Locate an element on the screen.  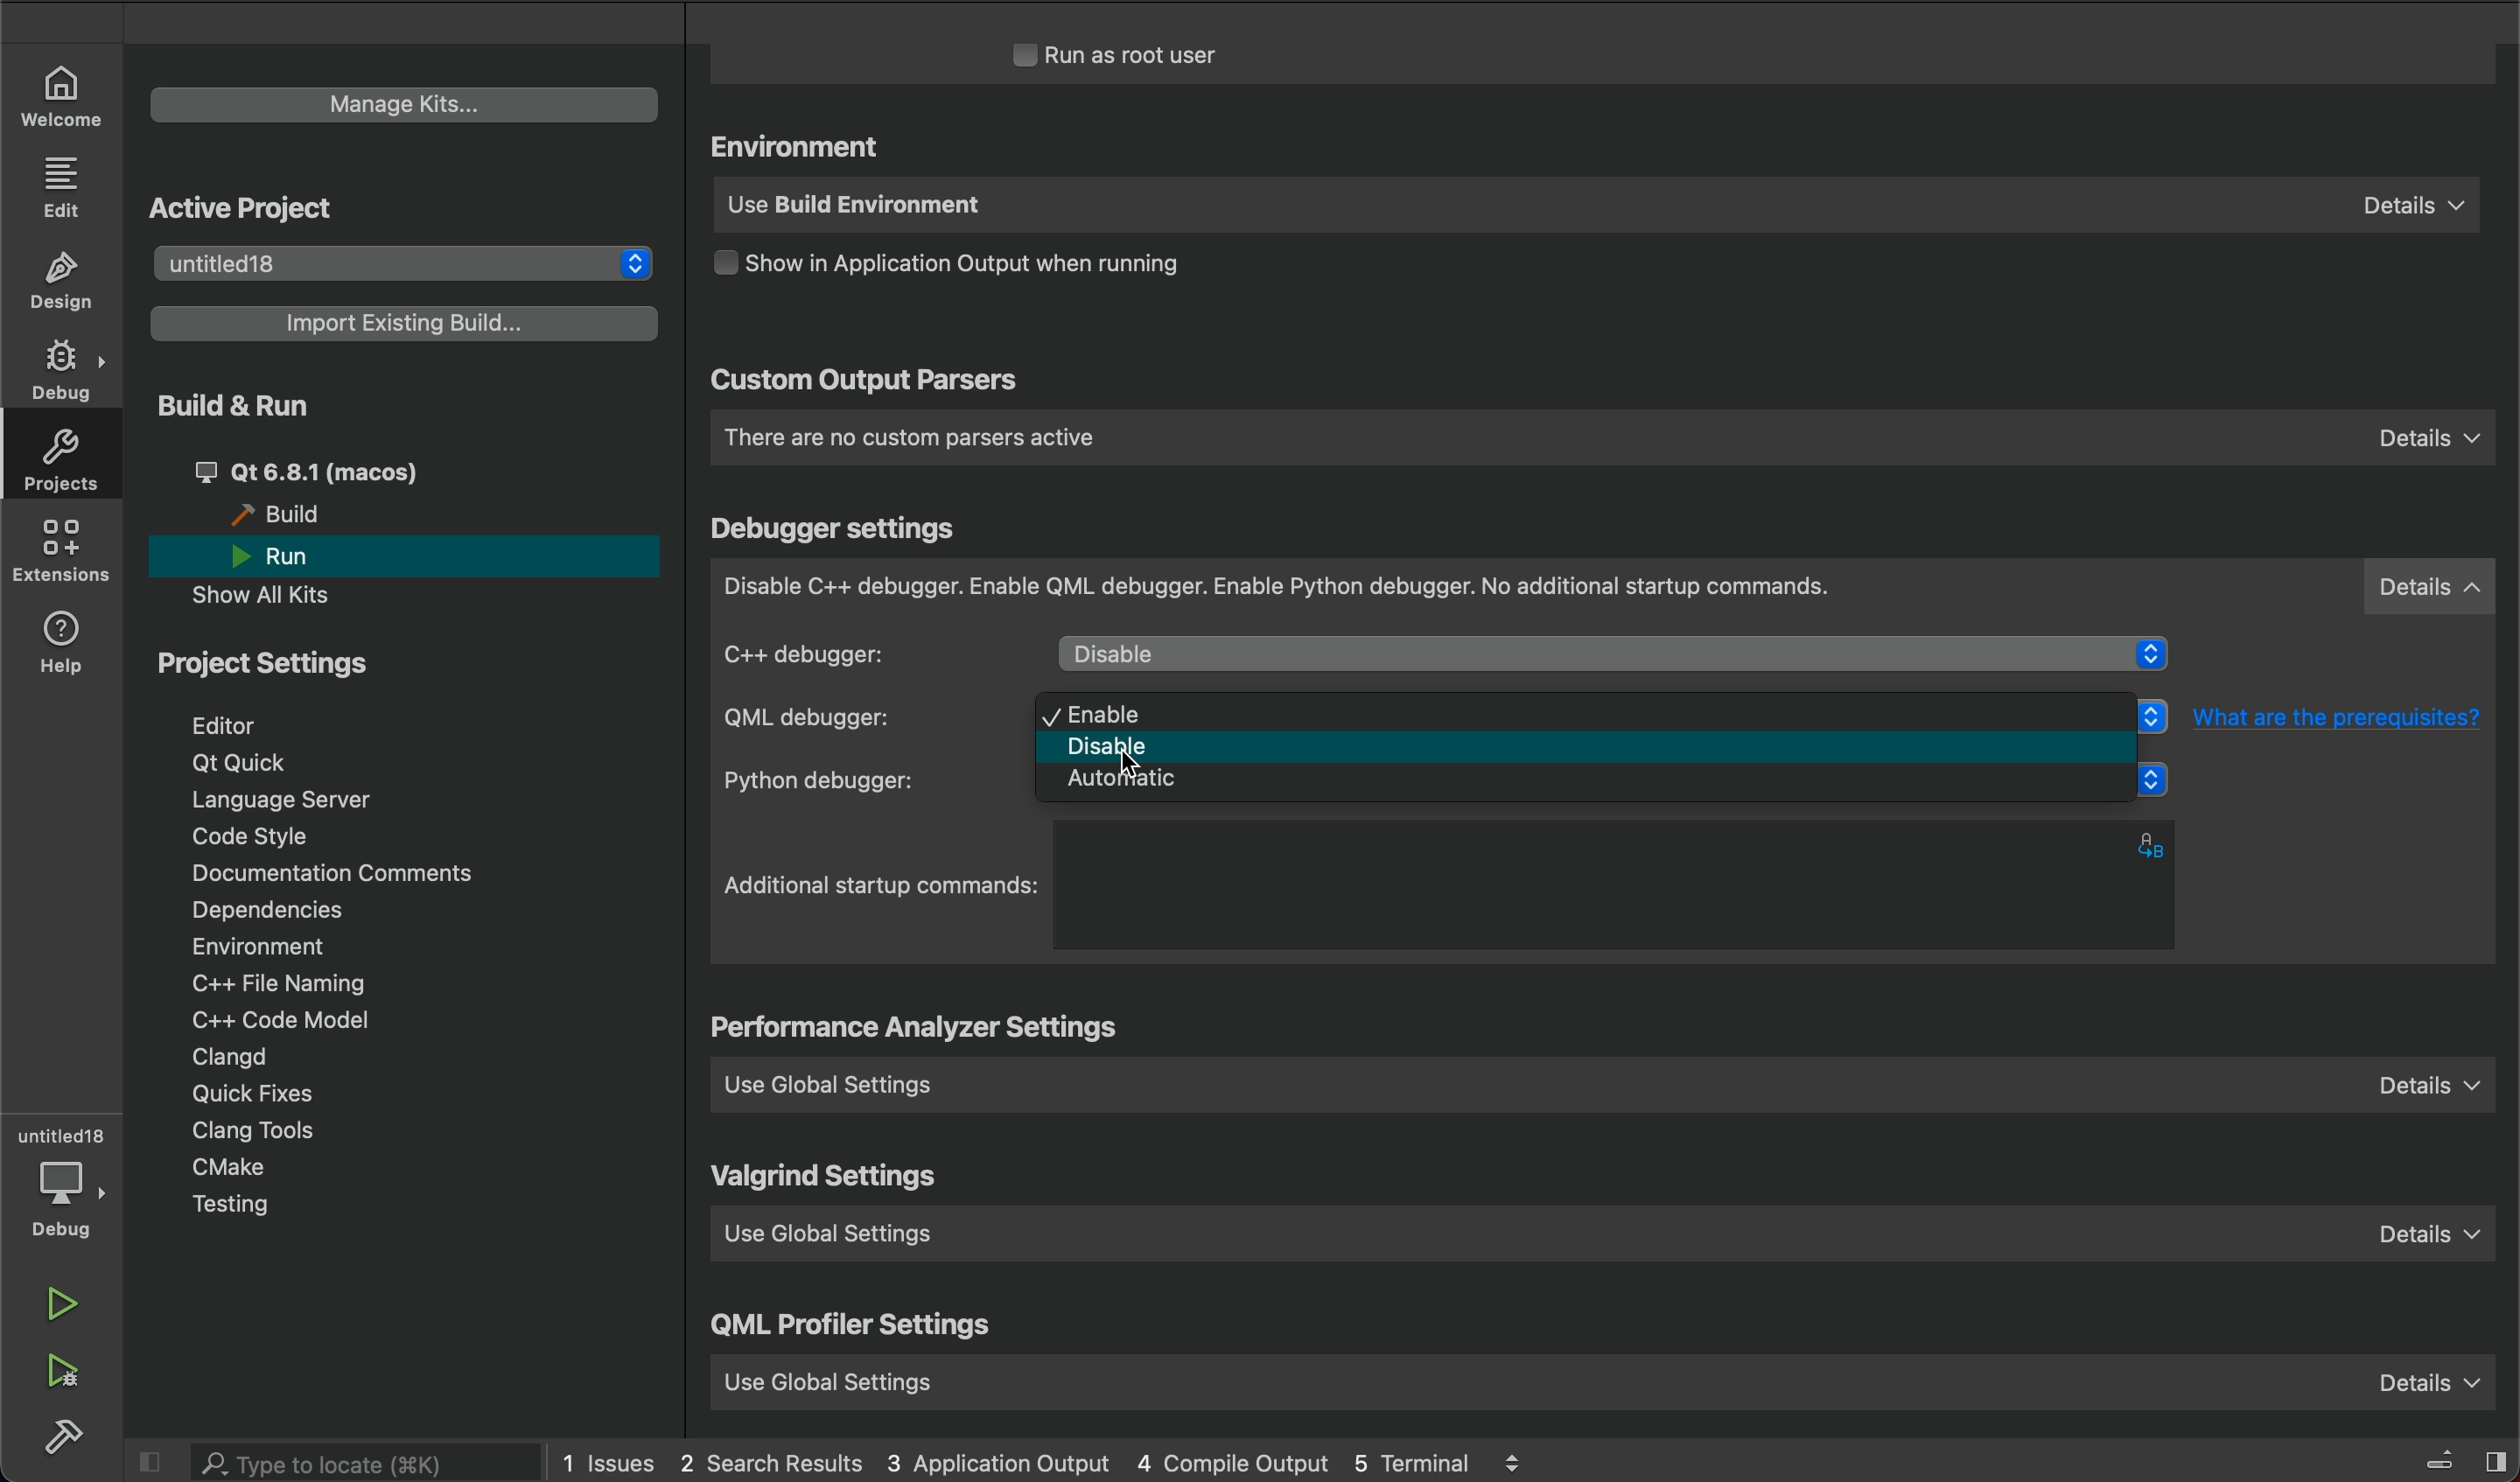
extensions is located at coordinates (65, 555).